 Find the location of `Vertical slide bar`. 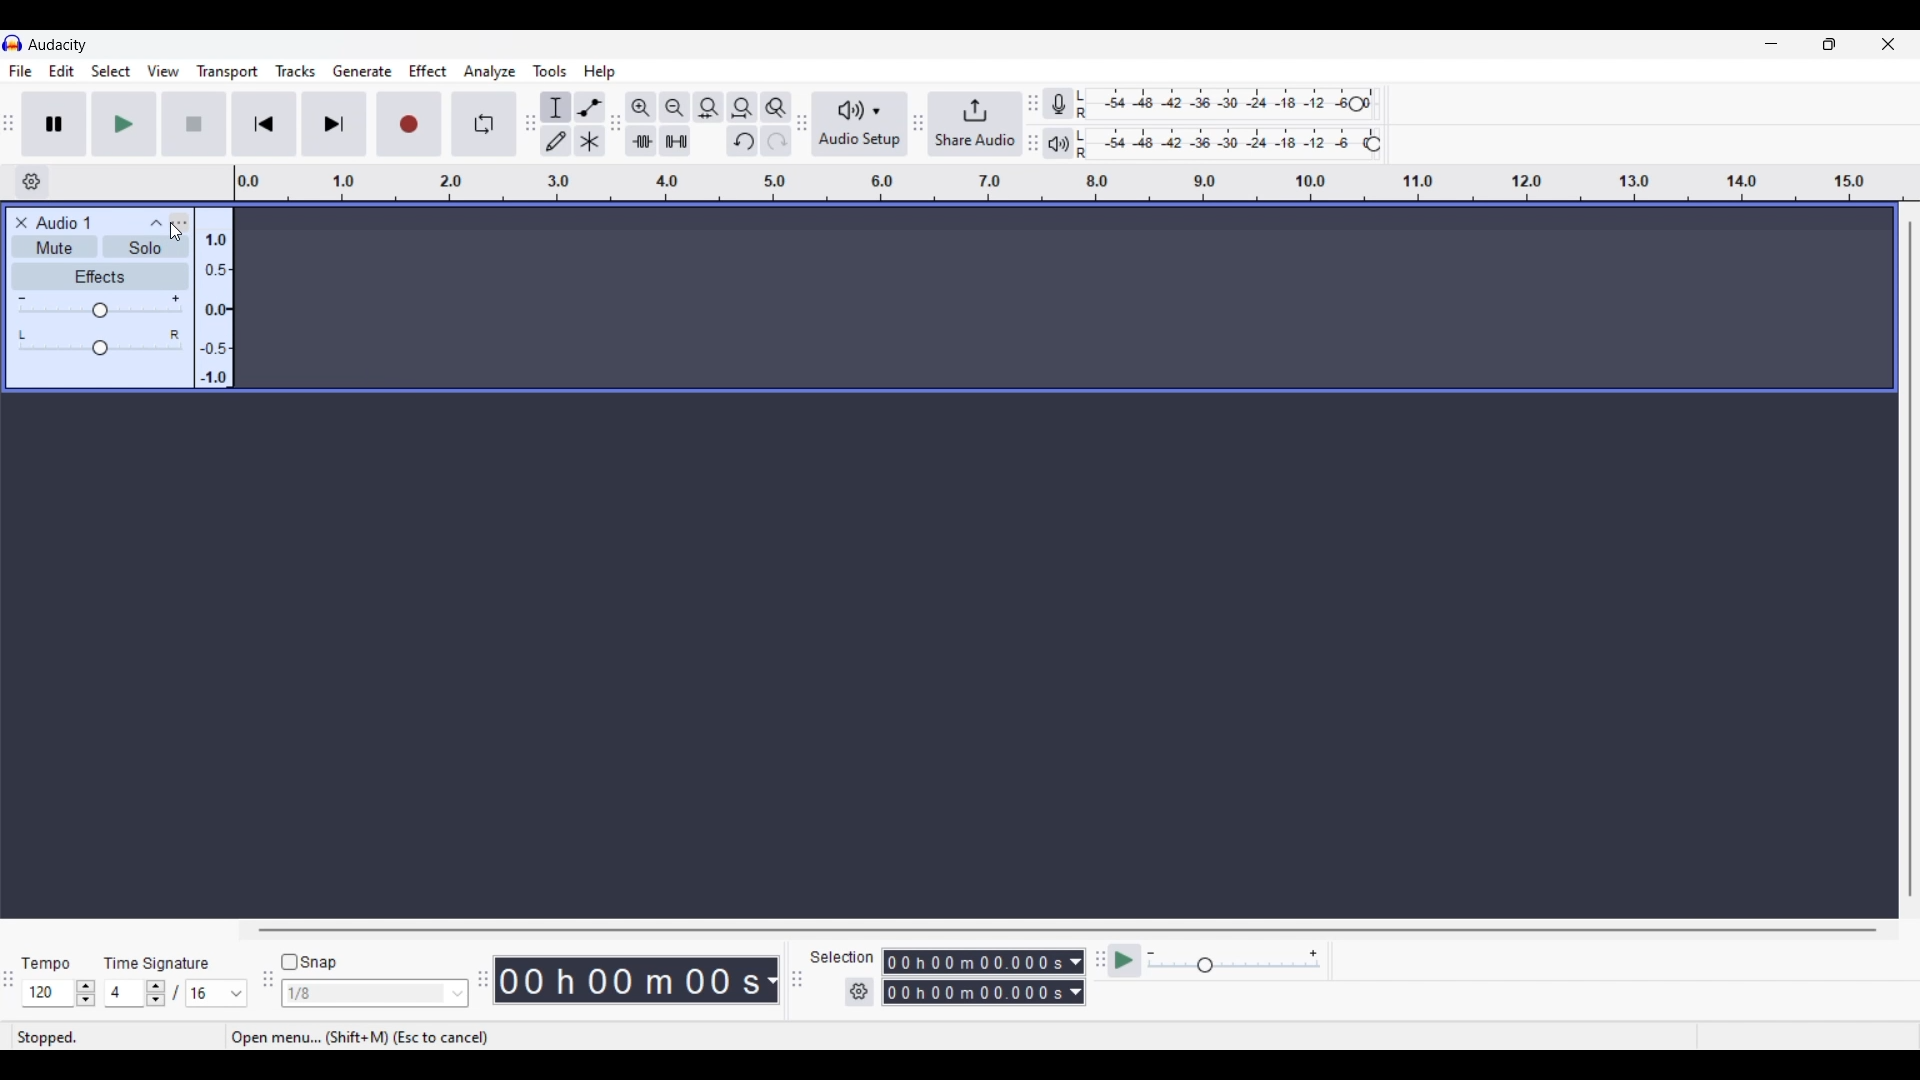

Vertical slide bar is located at coordinates (1909, 559).